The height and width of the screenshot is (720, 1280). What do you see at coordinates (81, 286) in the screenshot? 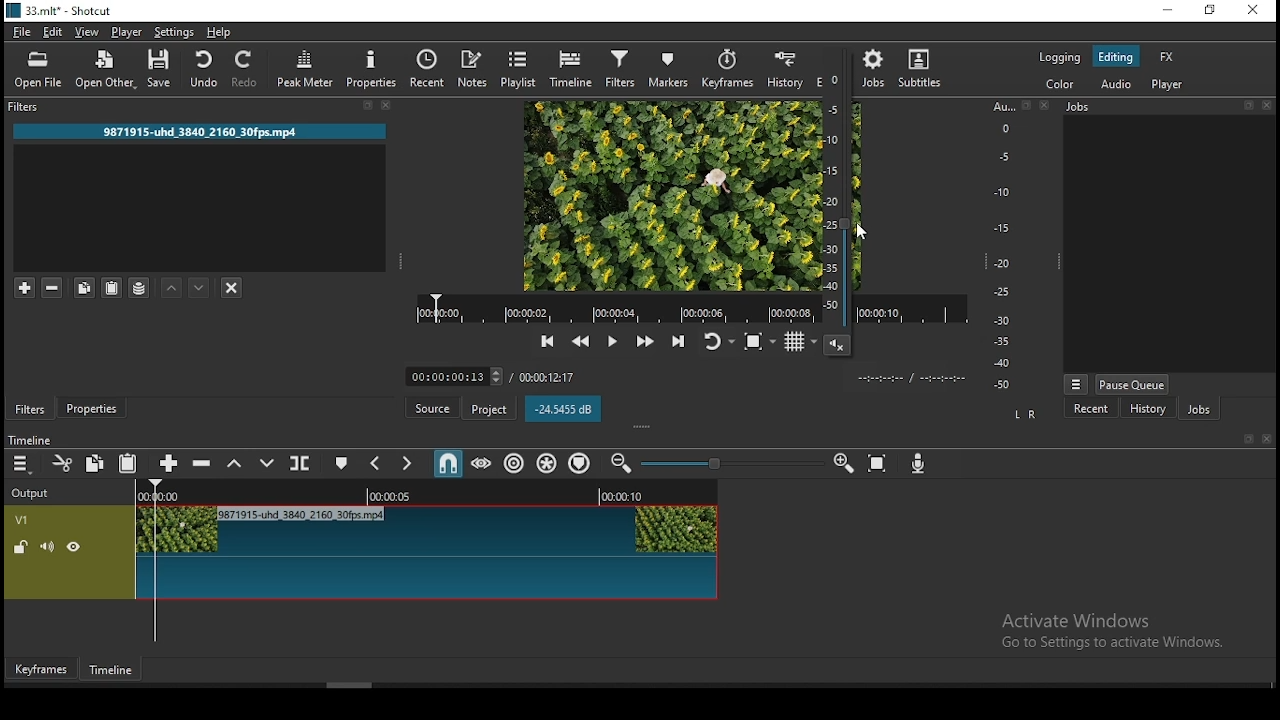
I see `copy selected filter` at bounding box center [81, 286].